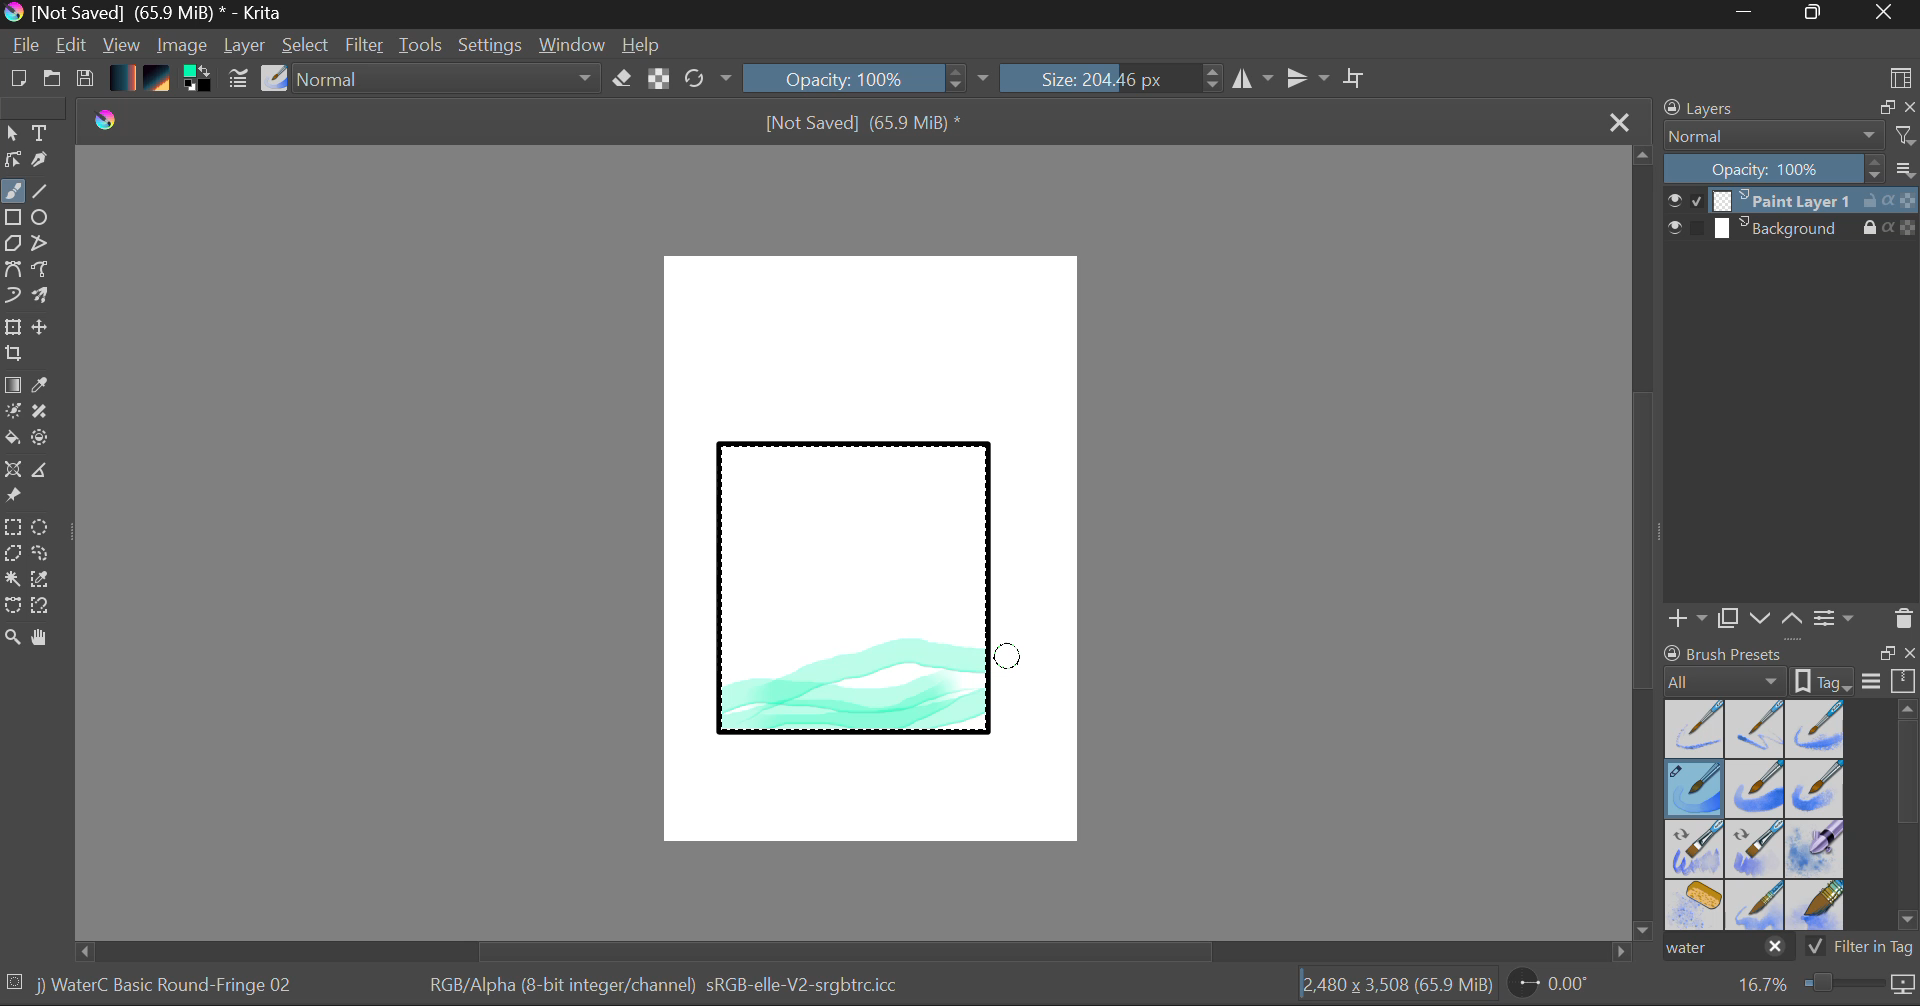  What do you see at coordinates (43, 219) in the screenshot?
I see `Elipses` at bounding box center [43, 219].